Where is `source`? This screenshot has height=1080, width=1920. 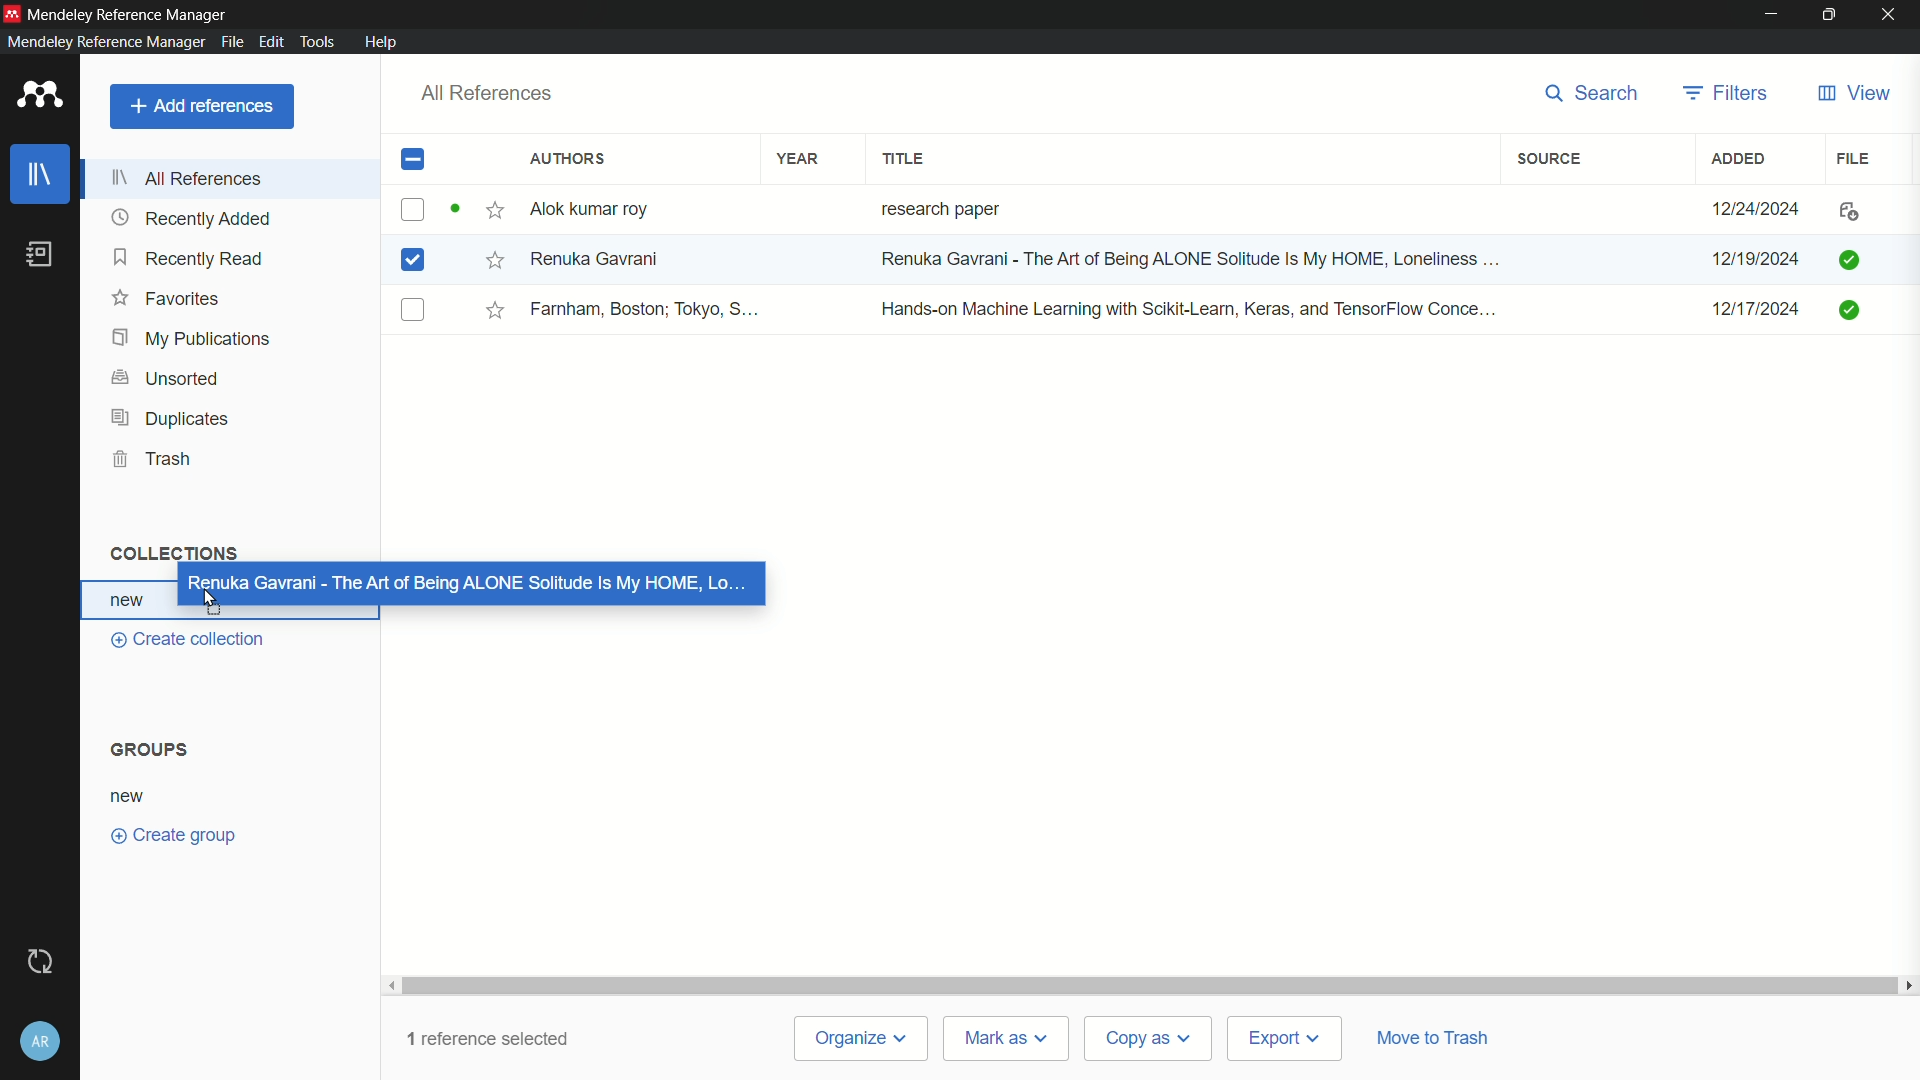 source is located at coordinates (1549, 160).